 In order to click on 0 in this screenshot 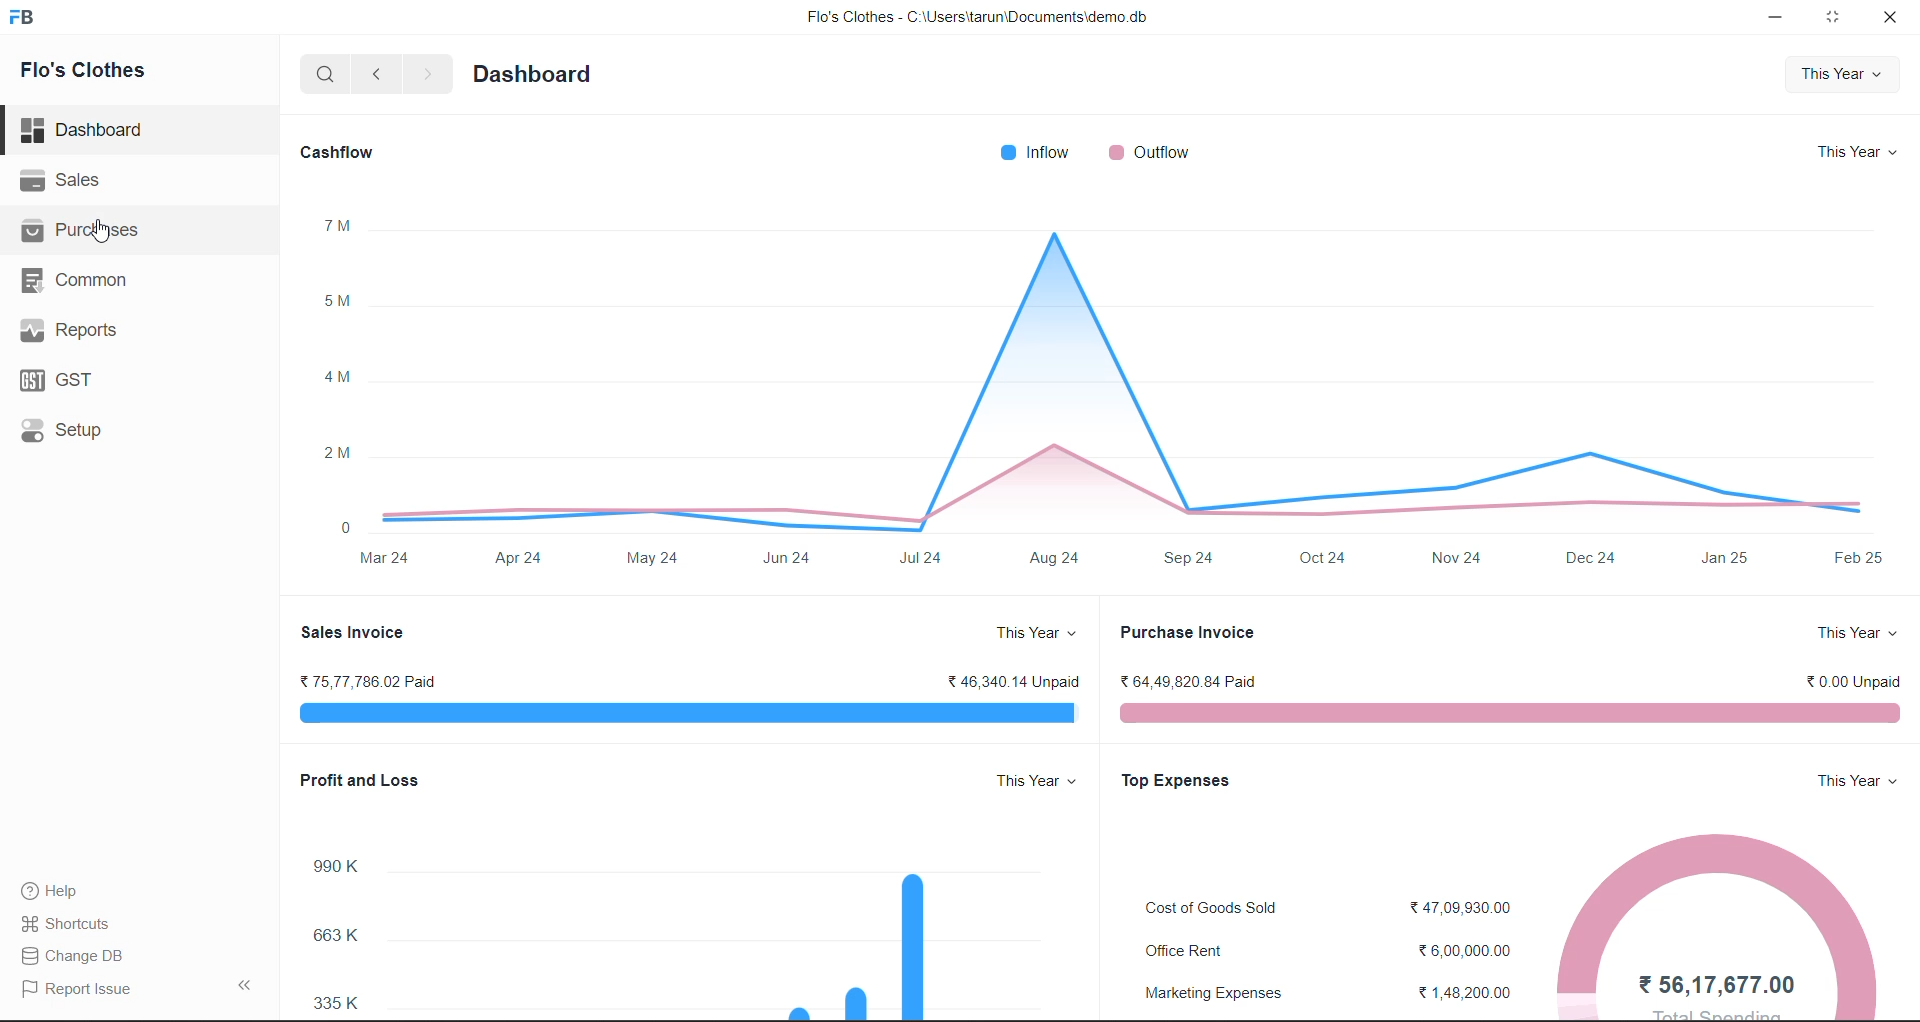, I will do `click(345, 525)`.